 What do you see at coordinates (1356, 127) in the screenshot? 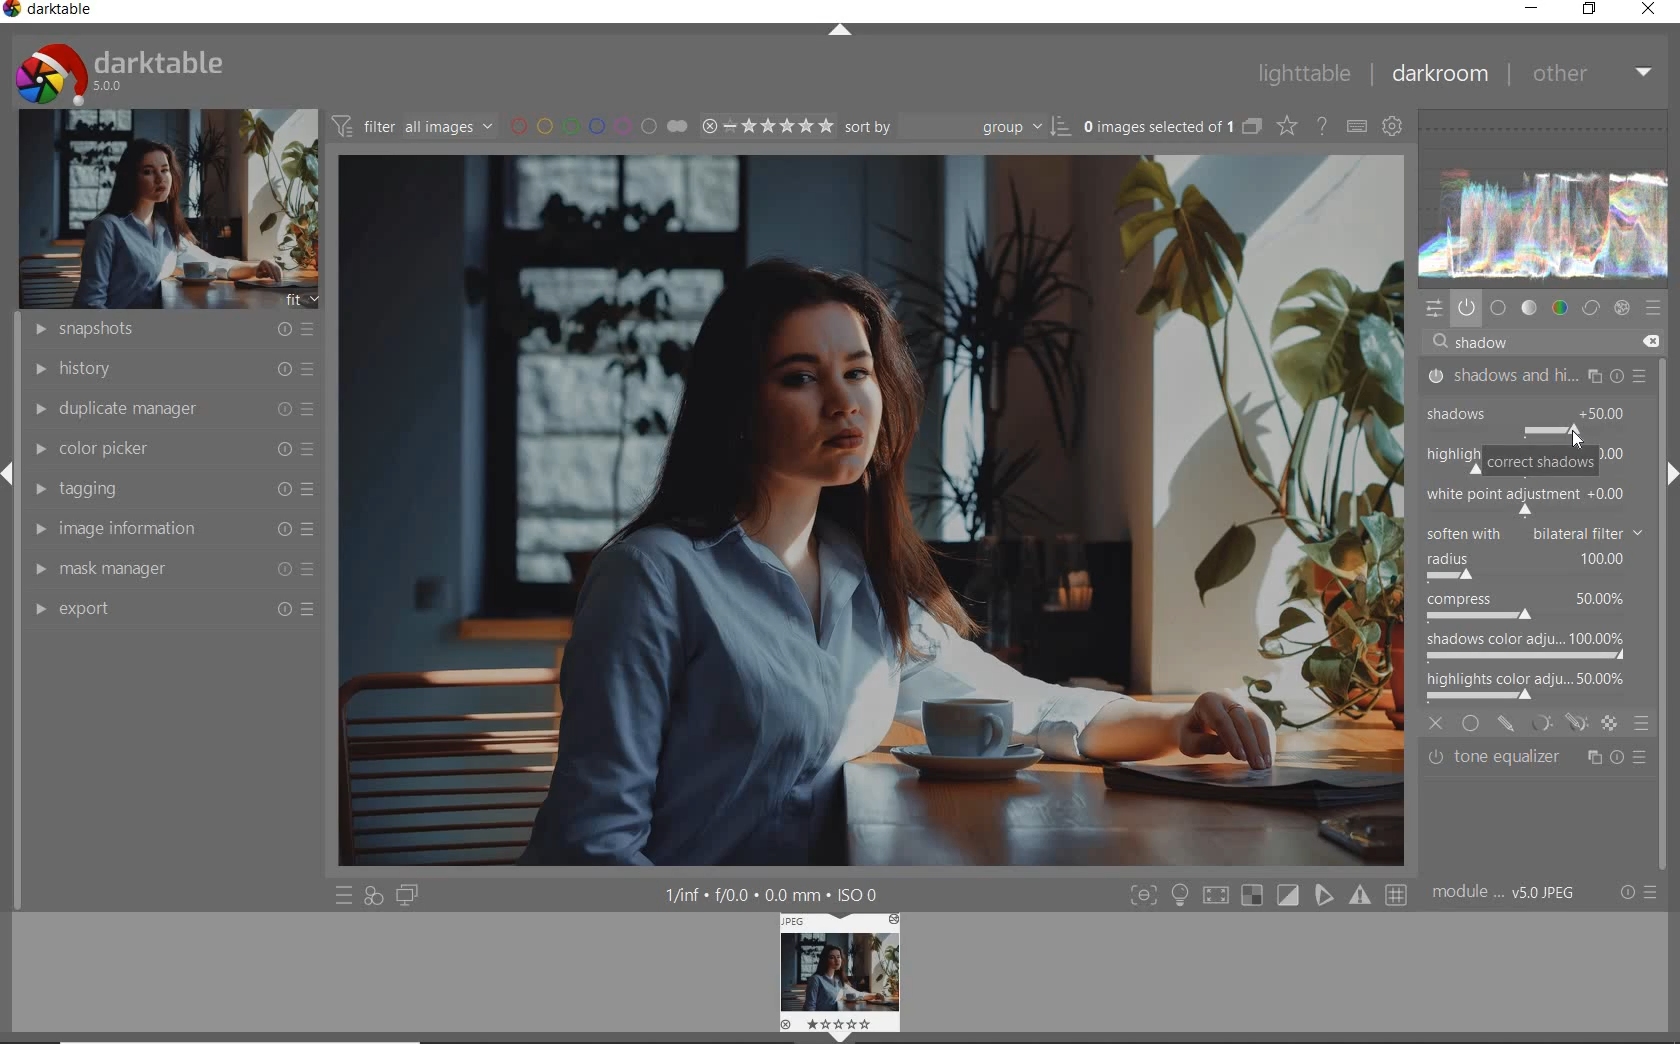
I see `define keyboard shortcuts` at bounding box center [1356, 127].